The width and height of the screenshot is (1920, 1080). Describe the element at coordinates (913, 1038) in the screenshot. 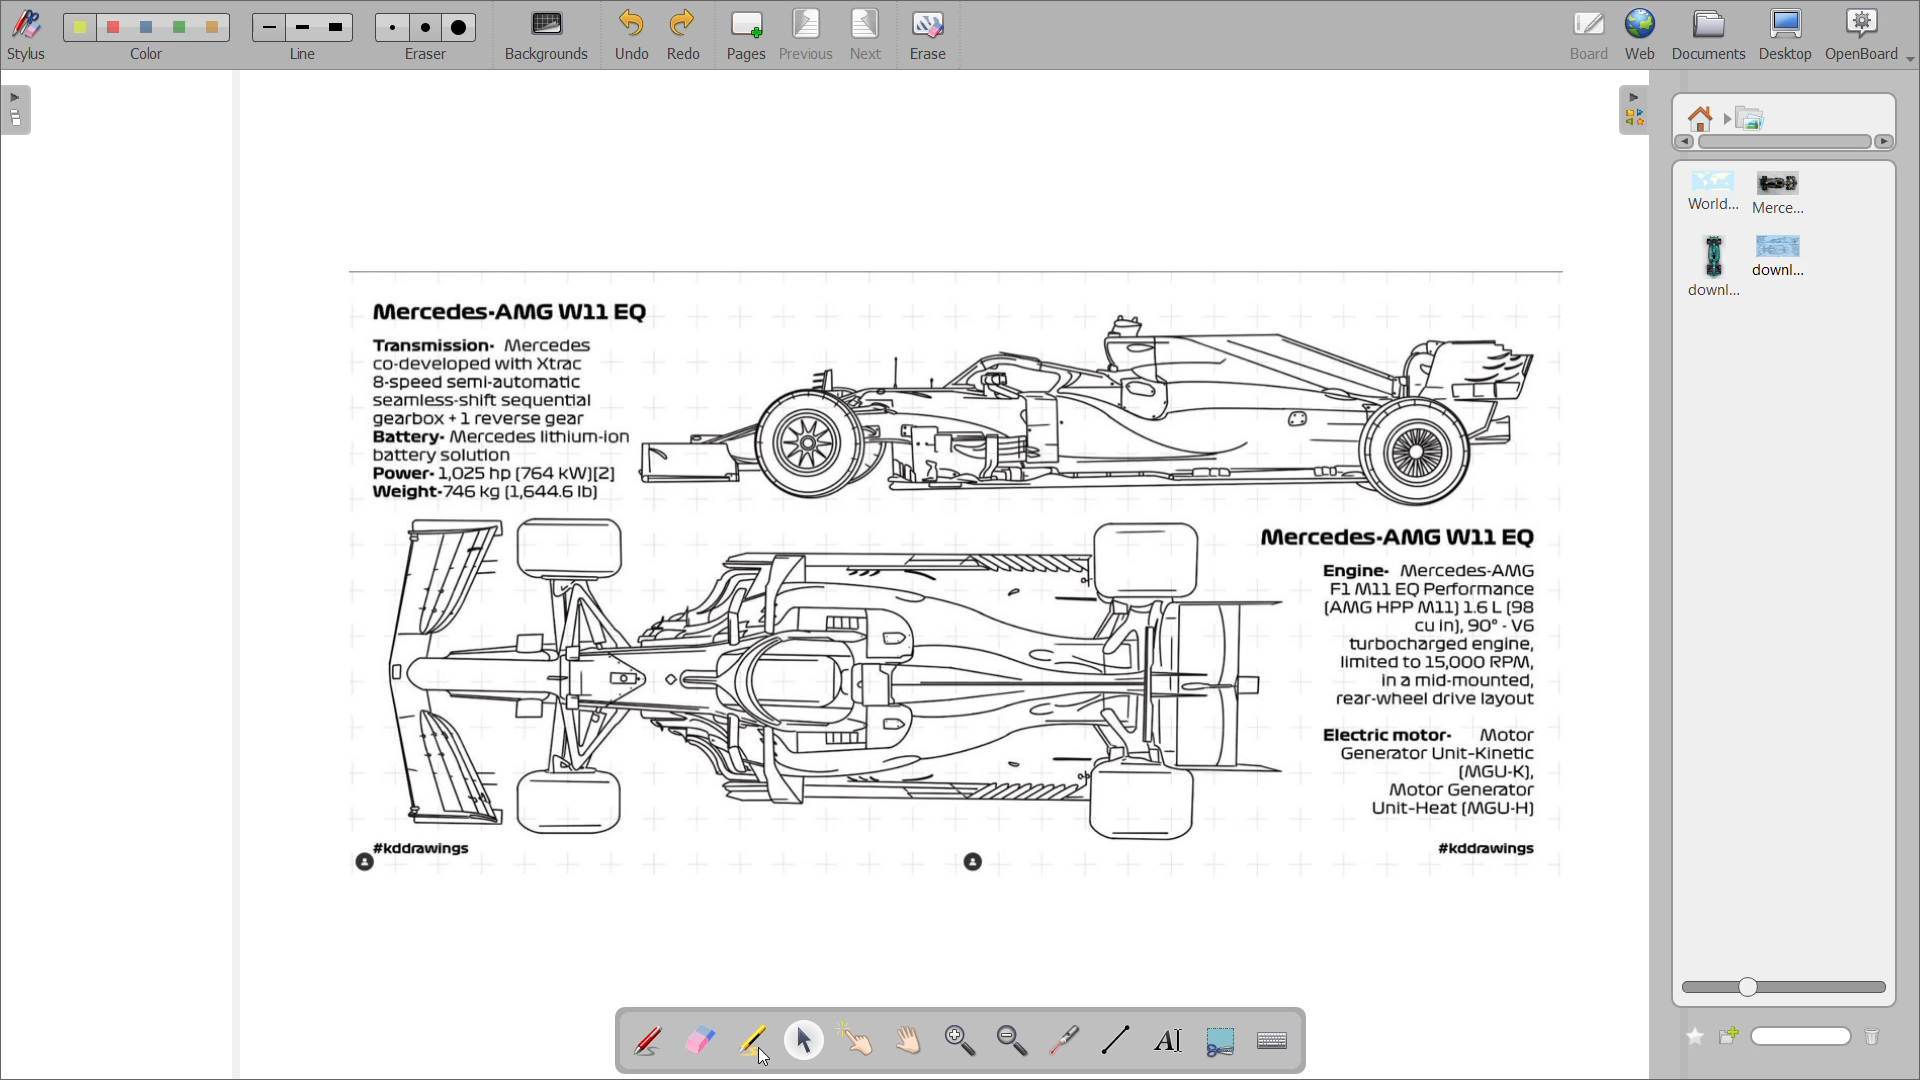

I see `scroll page` at that location.